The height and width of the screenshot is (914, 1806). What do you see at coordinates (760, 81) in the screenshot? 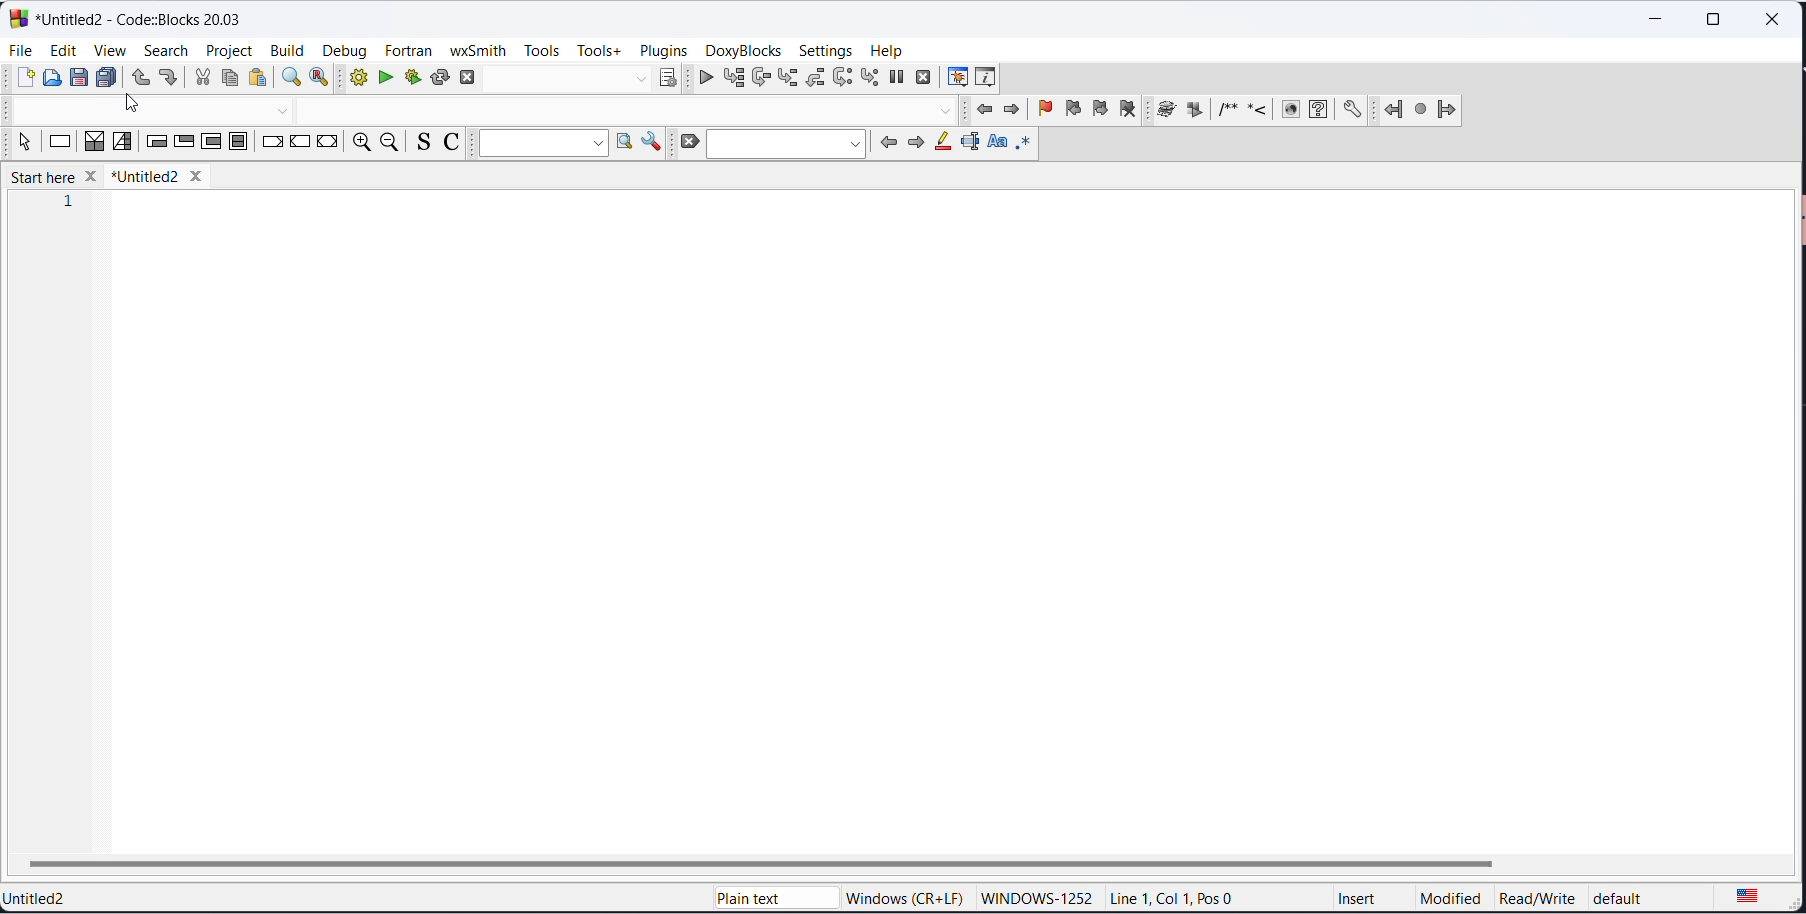
I see `next line` at bounding box center [760, 81].